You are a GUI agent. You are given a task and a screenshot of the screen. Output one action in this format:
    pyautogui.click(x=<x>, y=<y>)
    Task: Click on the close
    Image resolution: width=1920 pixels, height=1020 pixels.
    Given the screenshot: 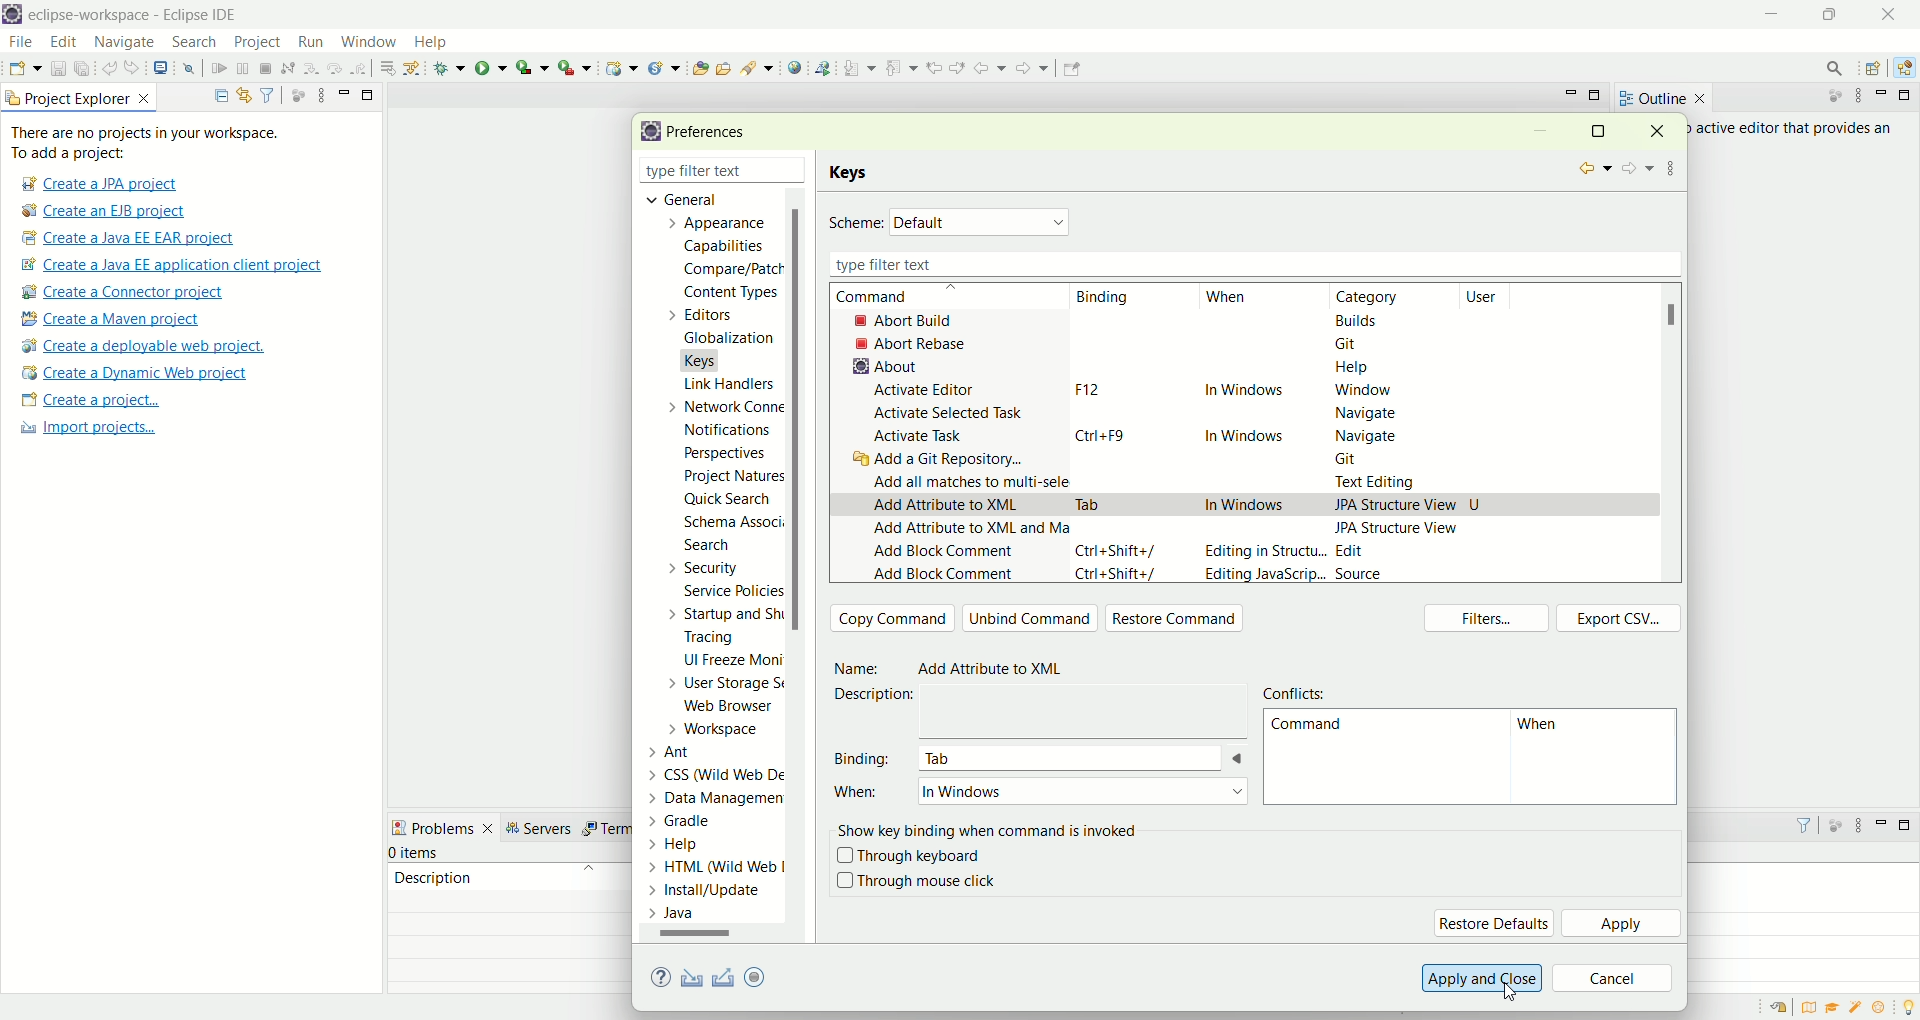 What is the action you would take?
    pyautogui.click(x=799, y=172)
    